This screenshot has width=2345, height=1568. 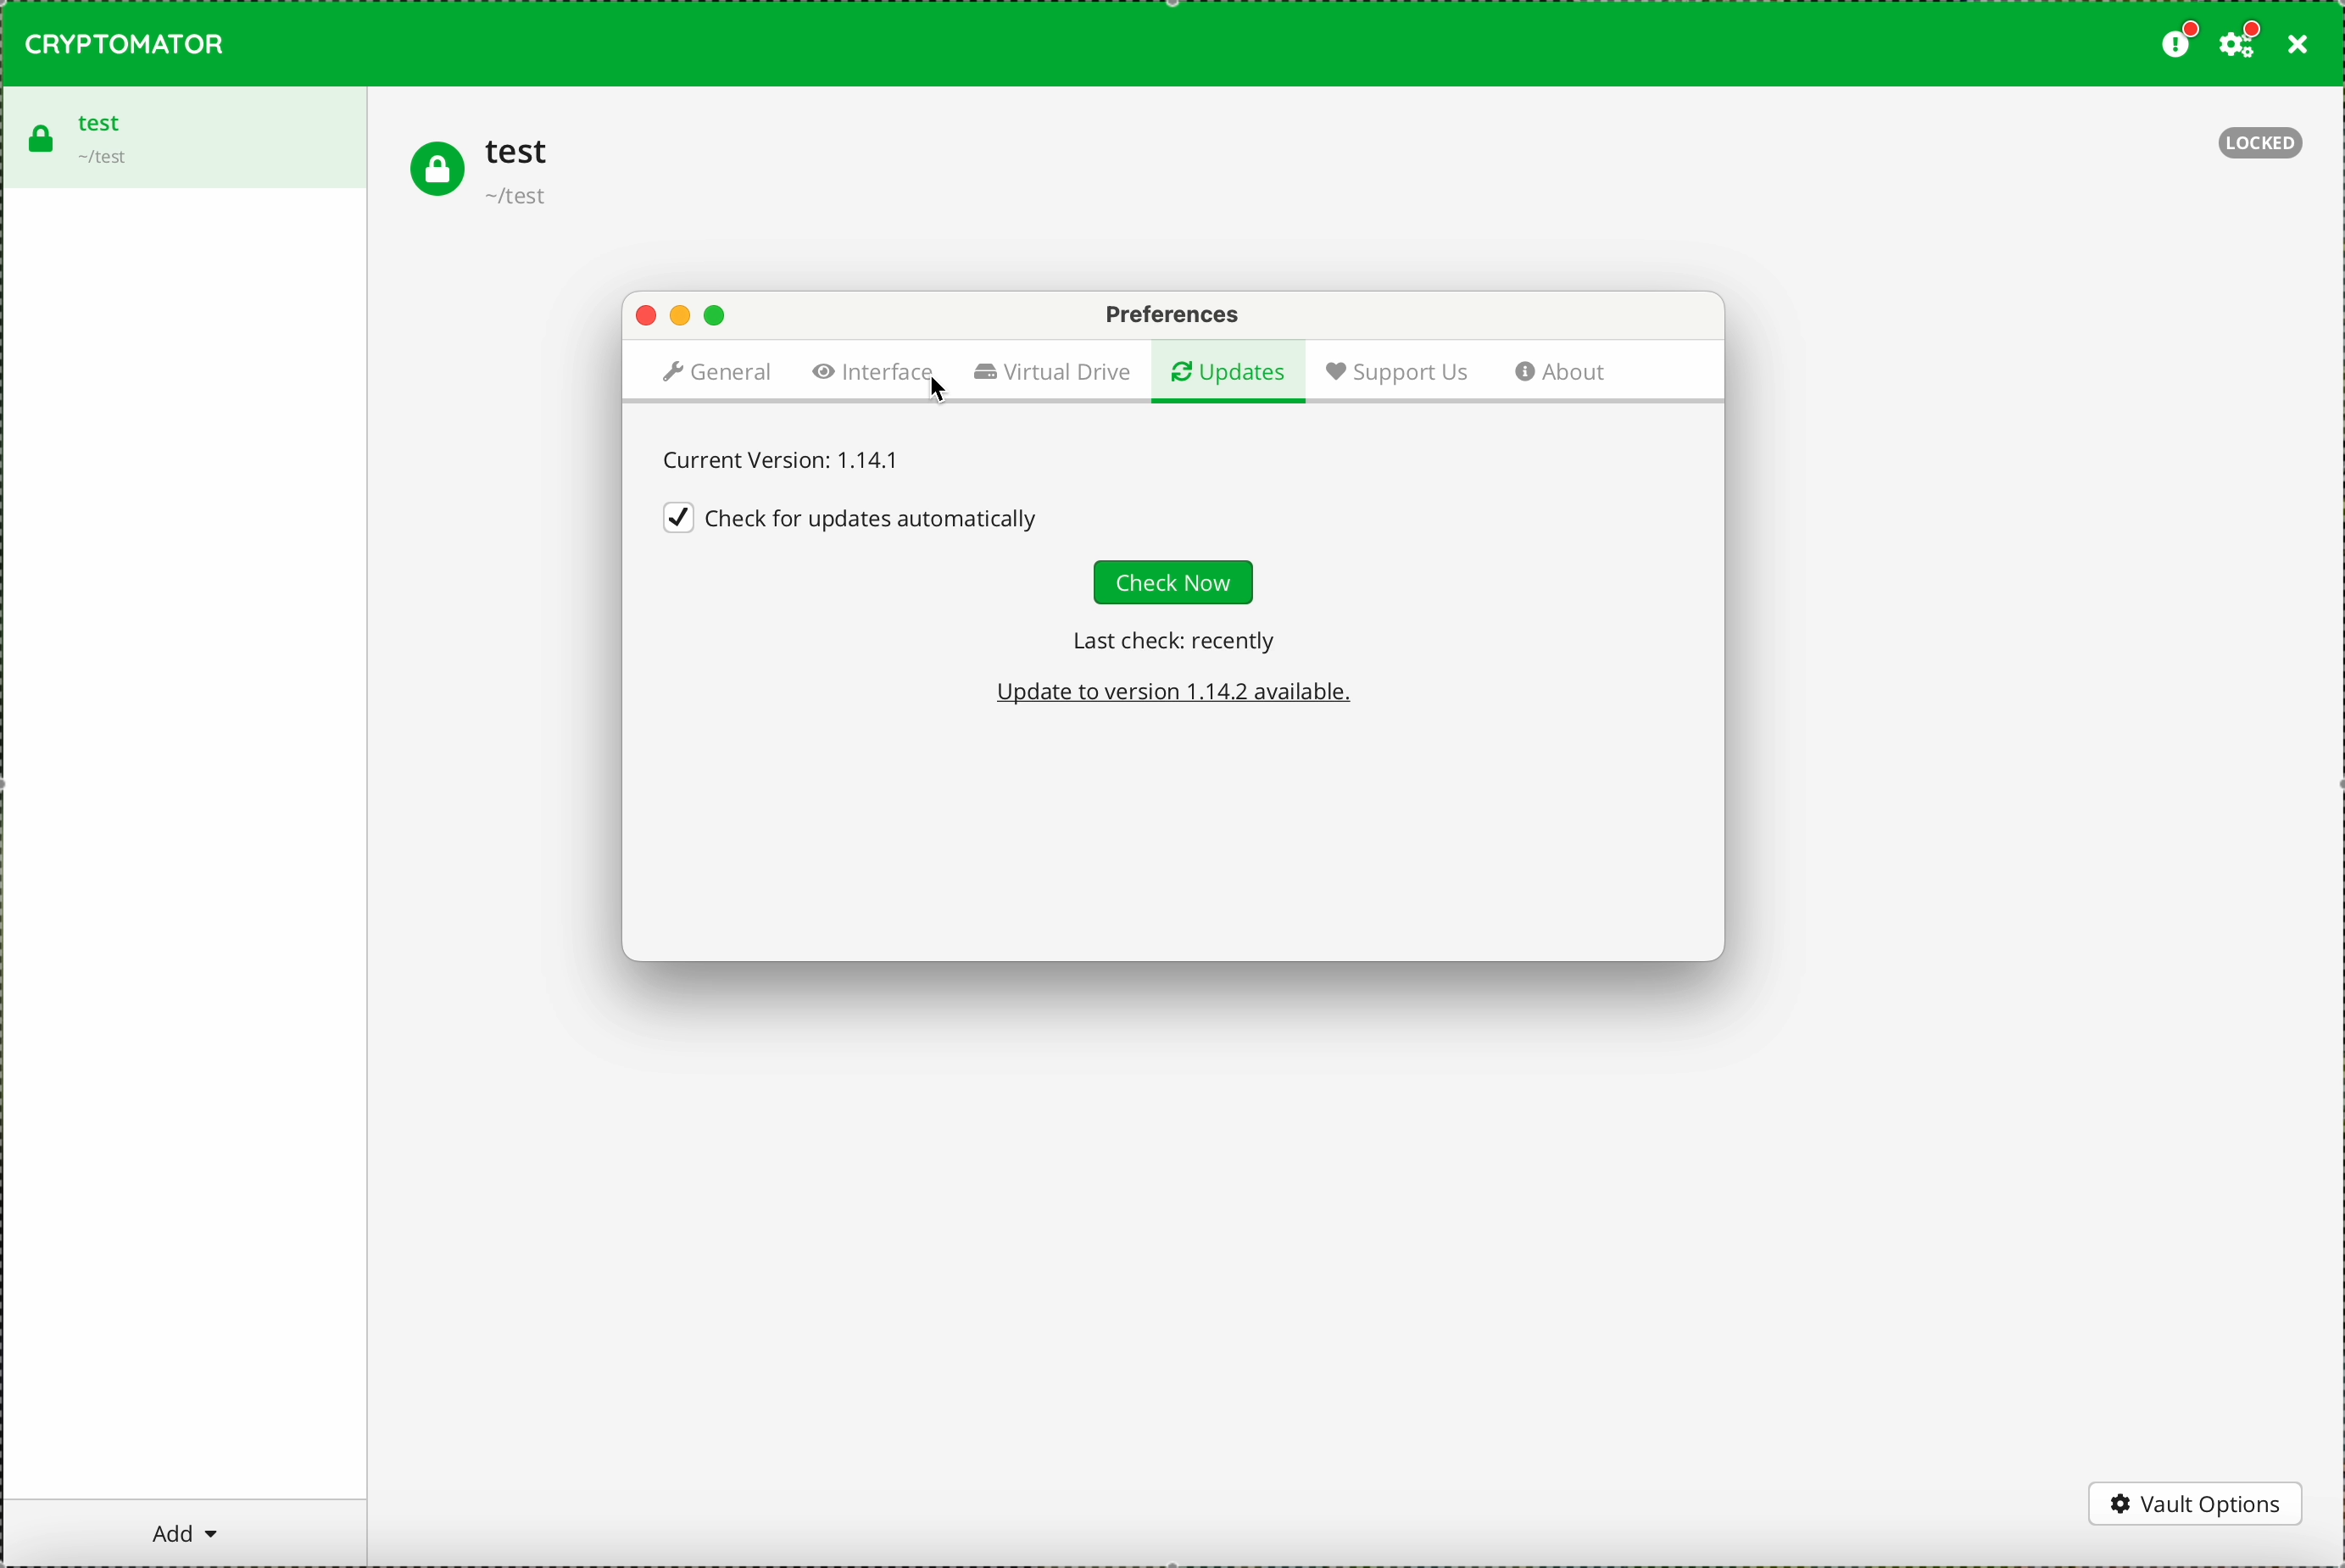 I want to click on close program, so click(x=2295, y=48).